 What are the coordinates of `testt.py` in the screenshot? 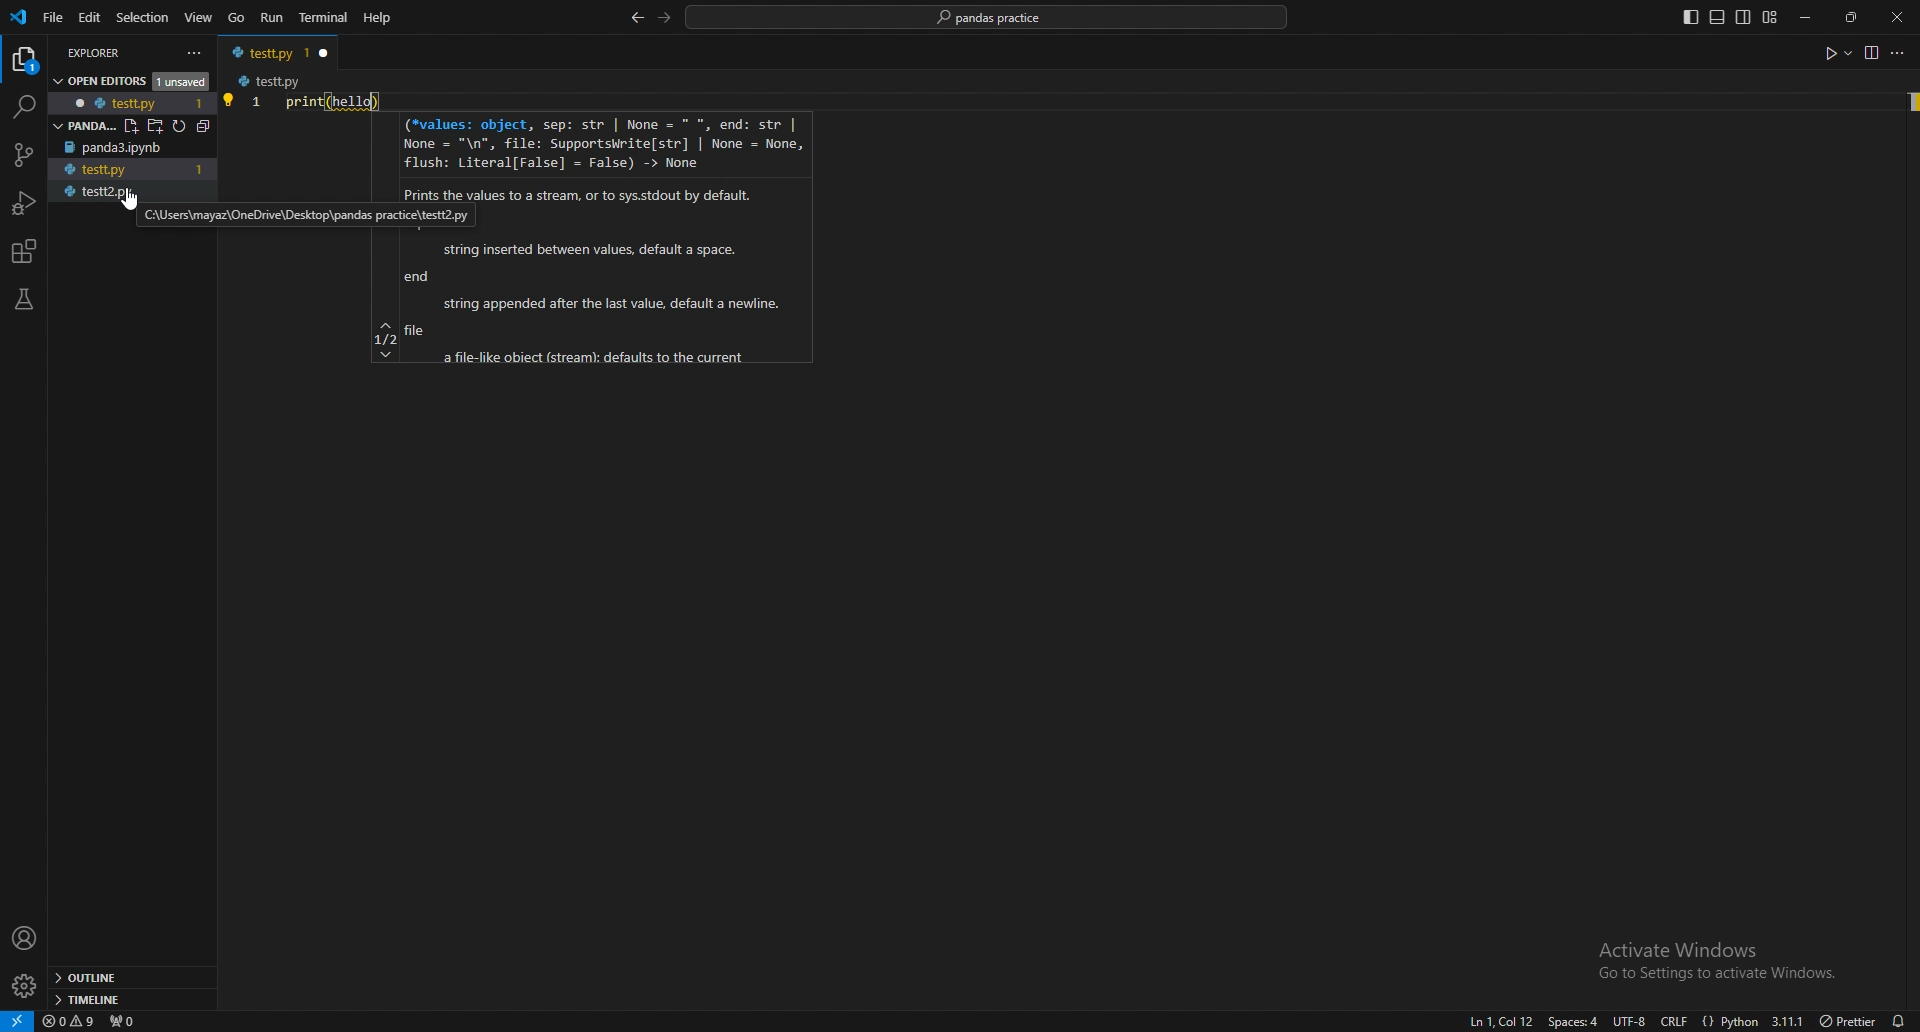 It's located at (264, 52).